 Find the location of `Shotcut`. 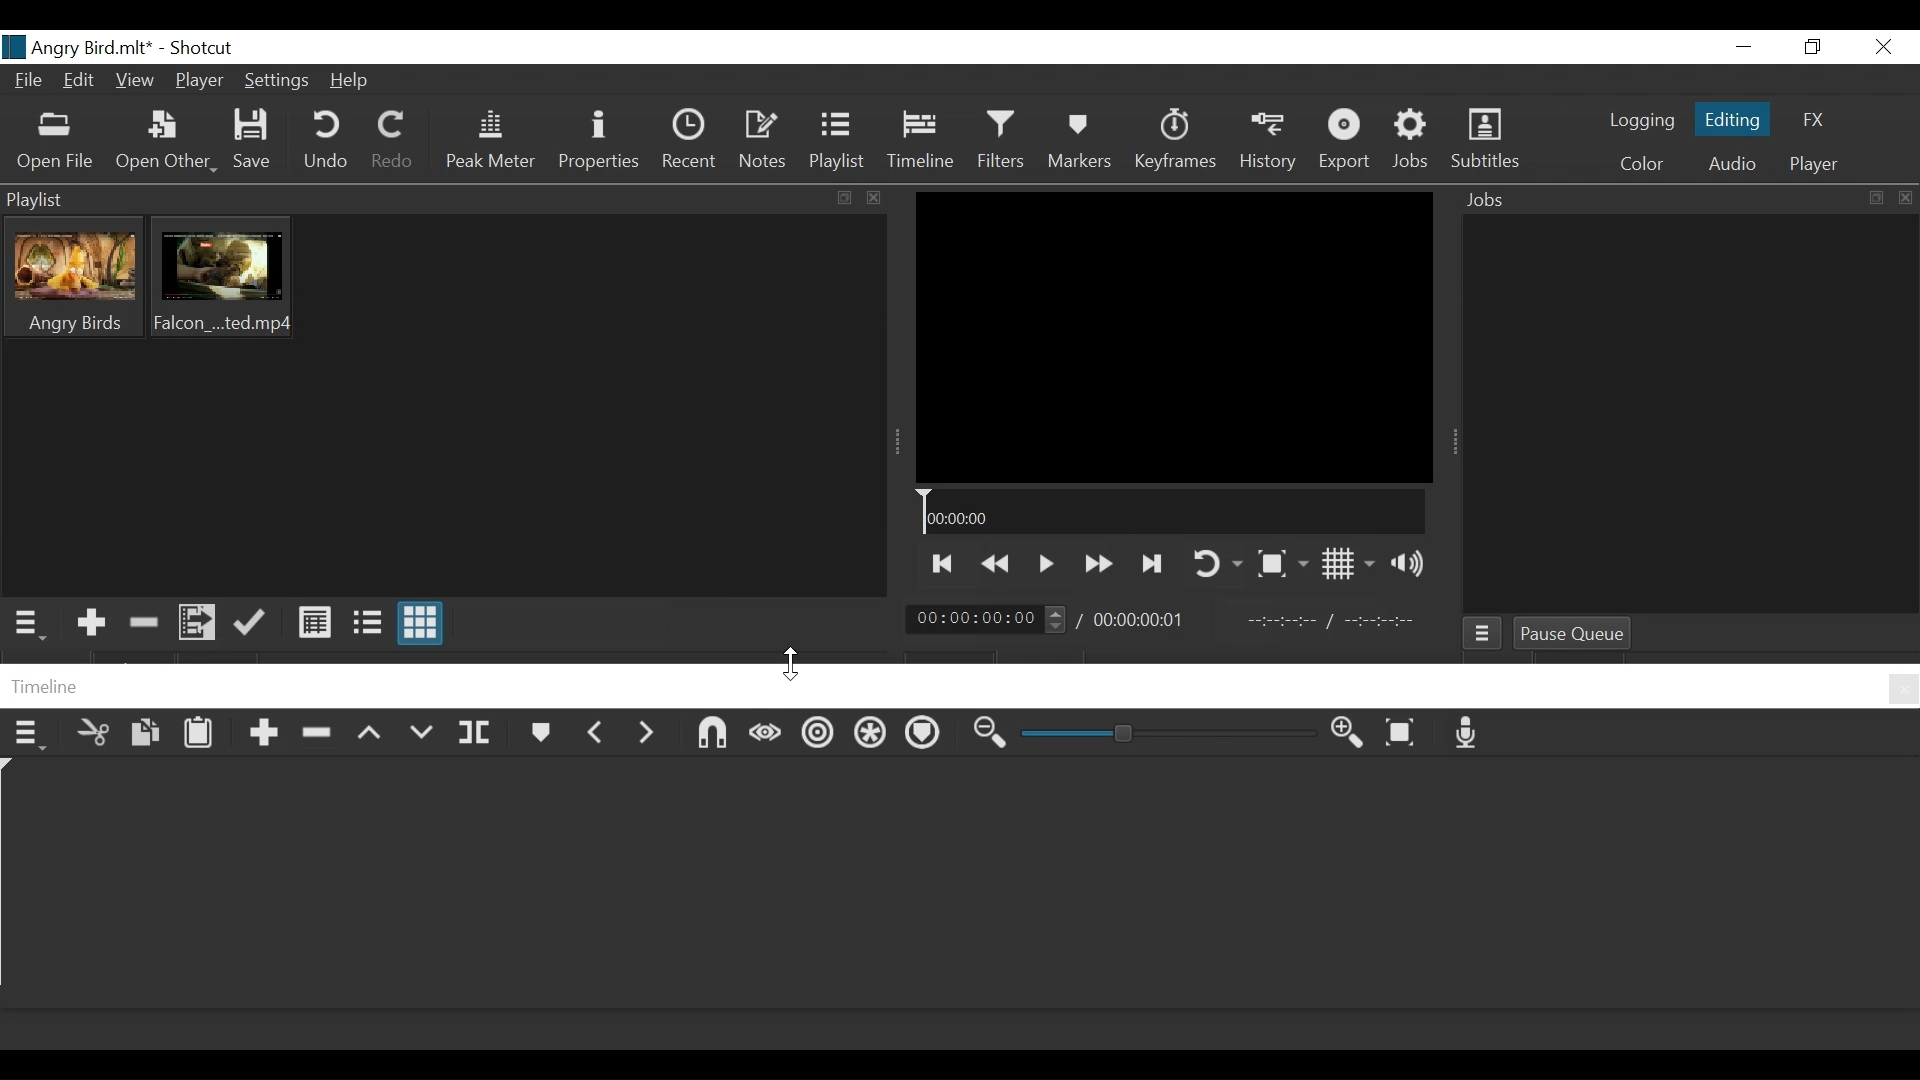

Shotcut is located at coordinates (199, 47).